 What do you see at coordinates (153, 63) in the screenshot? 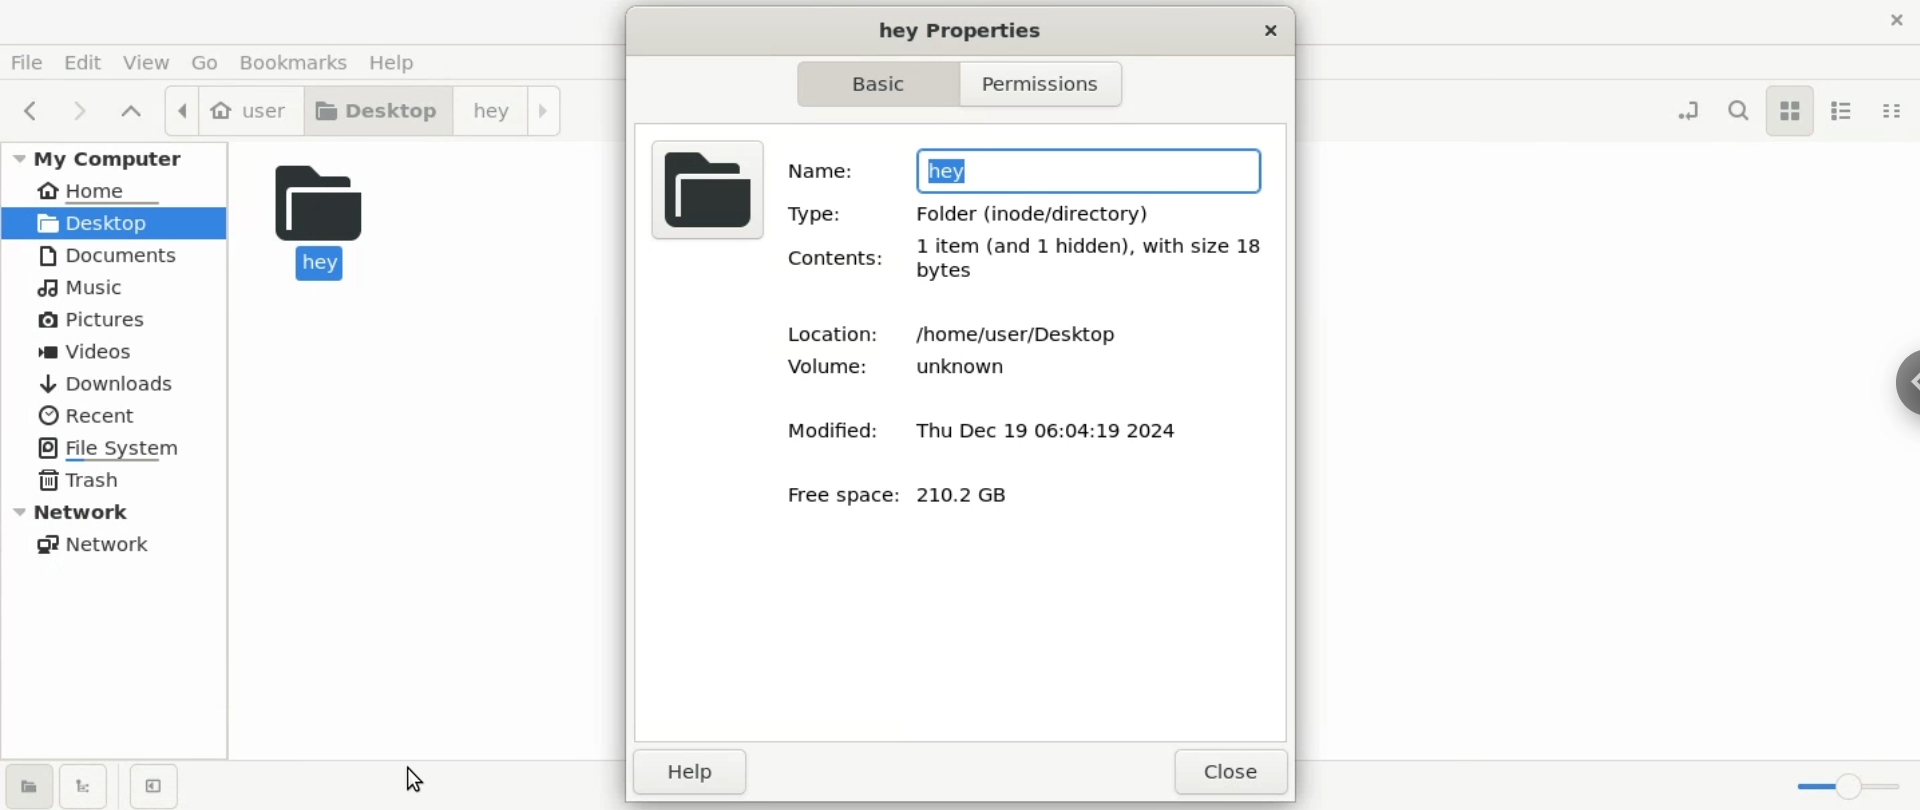
I see `view` at bounding box center [153, 63].